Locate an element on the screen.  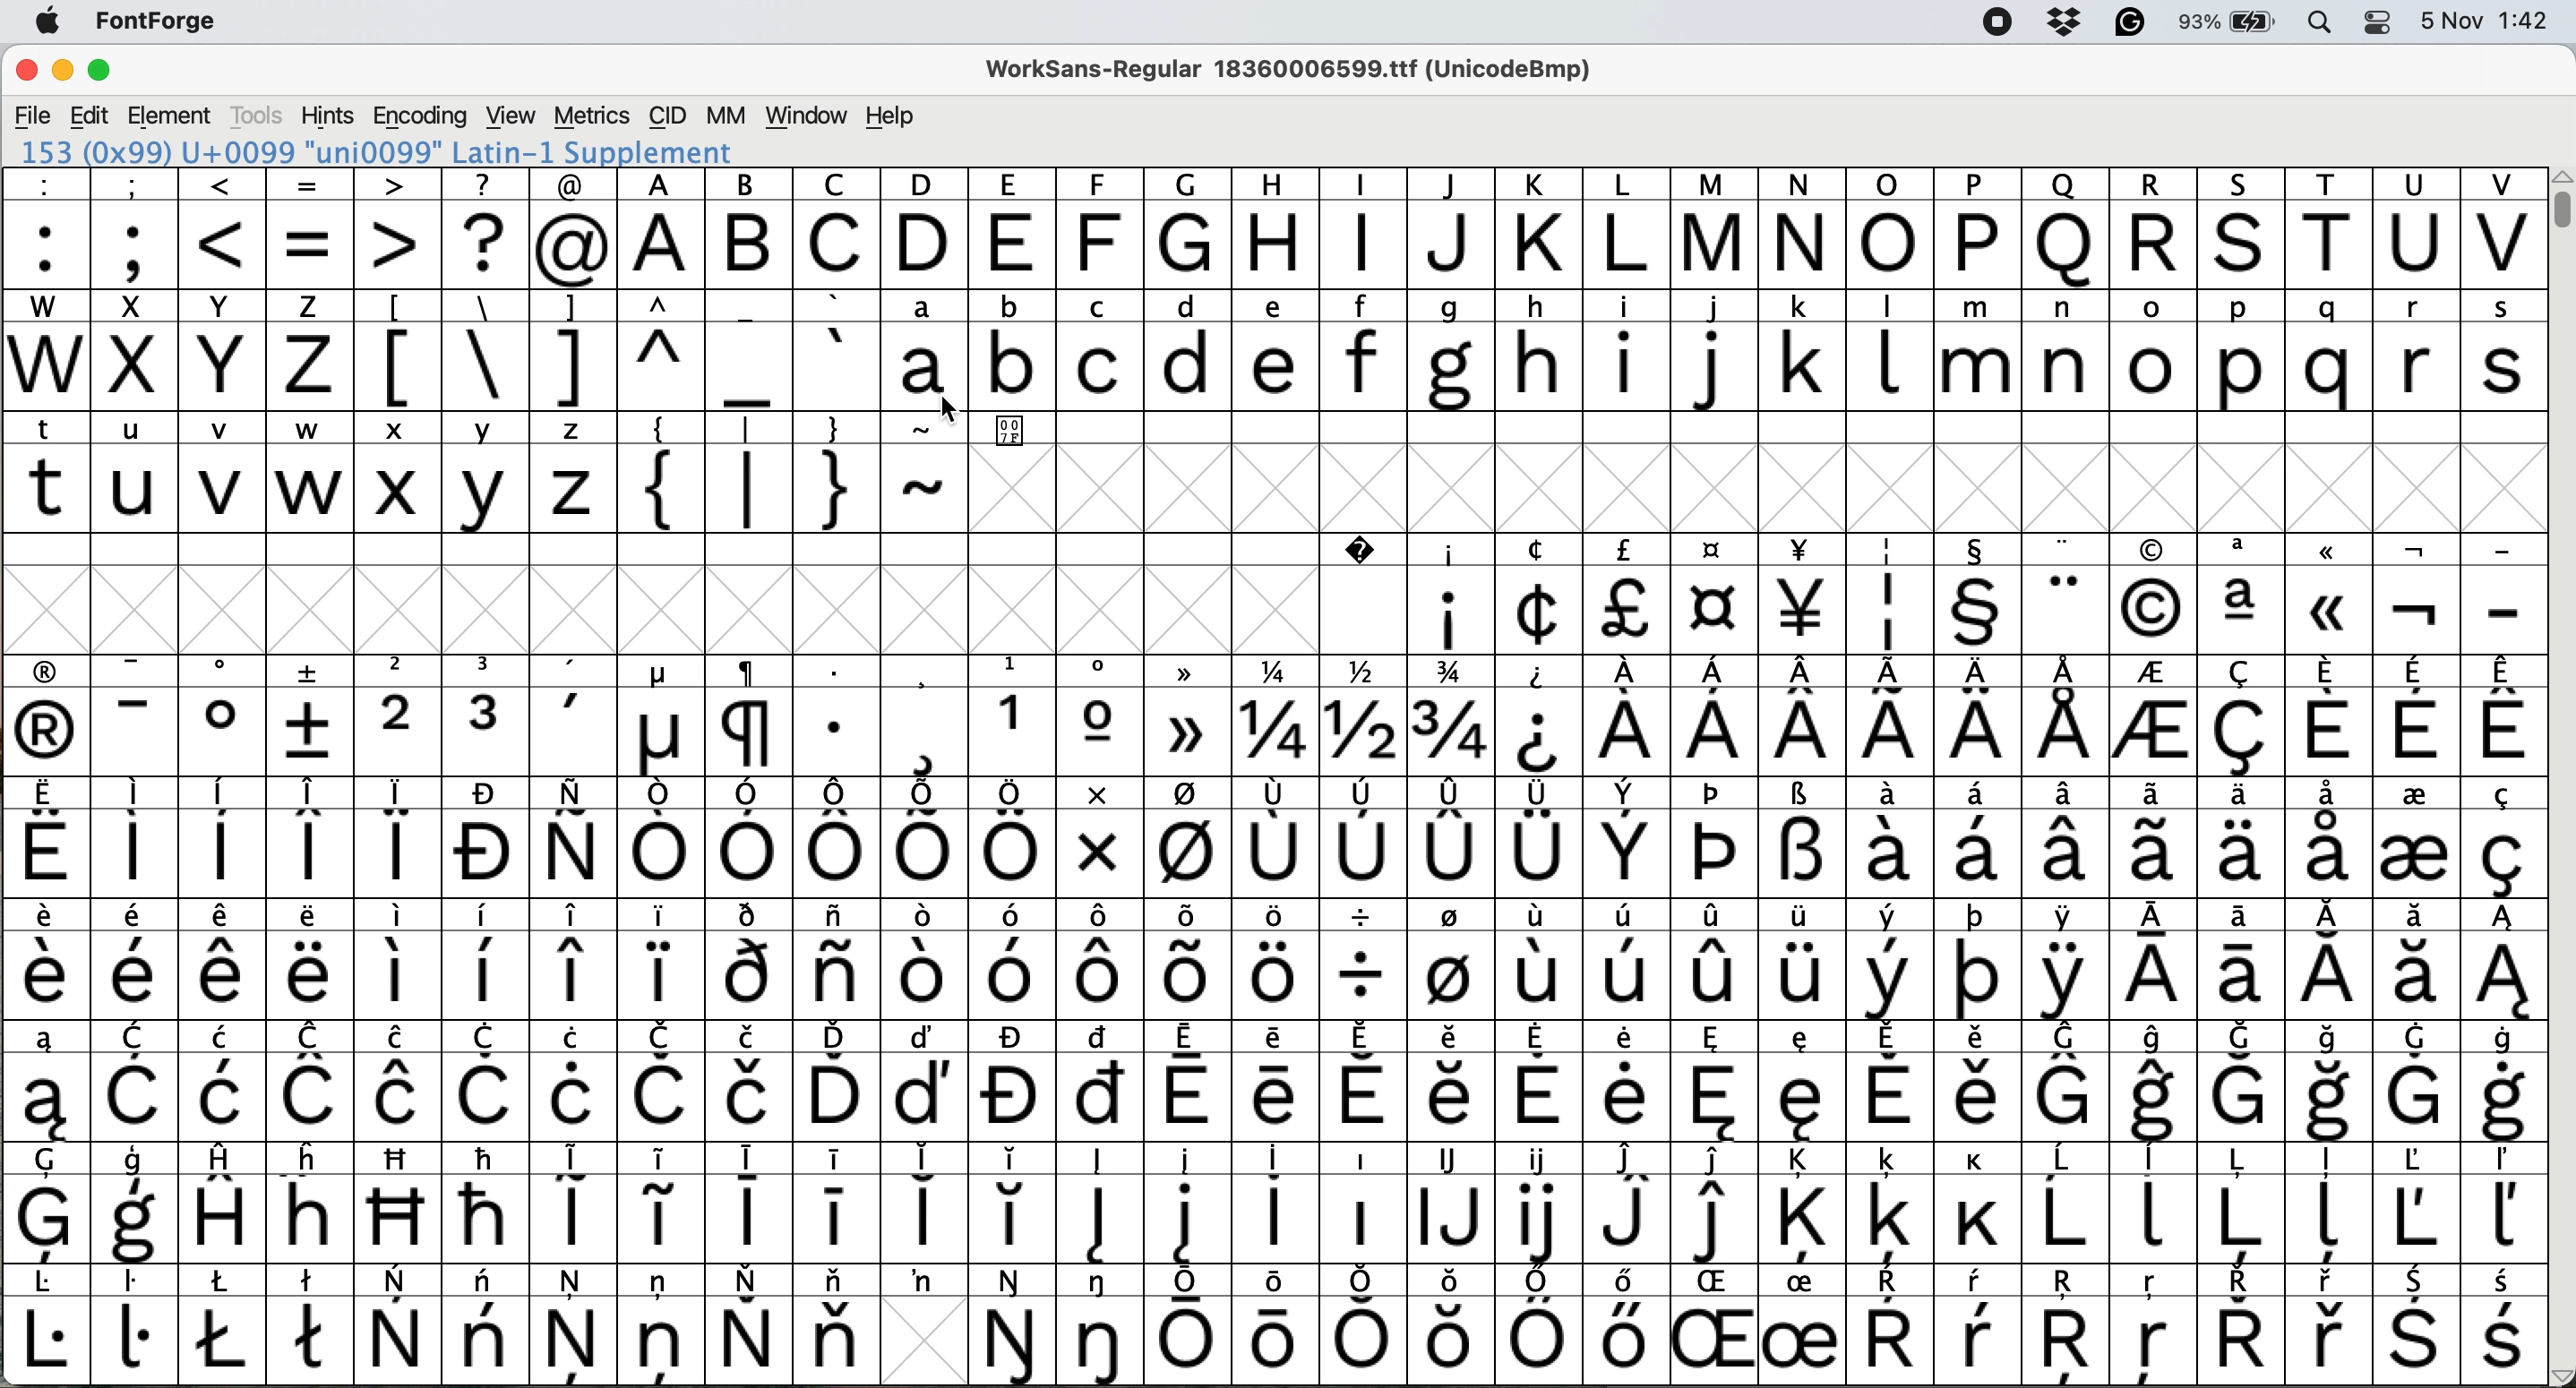
symbol is located at coordinates (2334, 1083).